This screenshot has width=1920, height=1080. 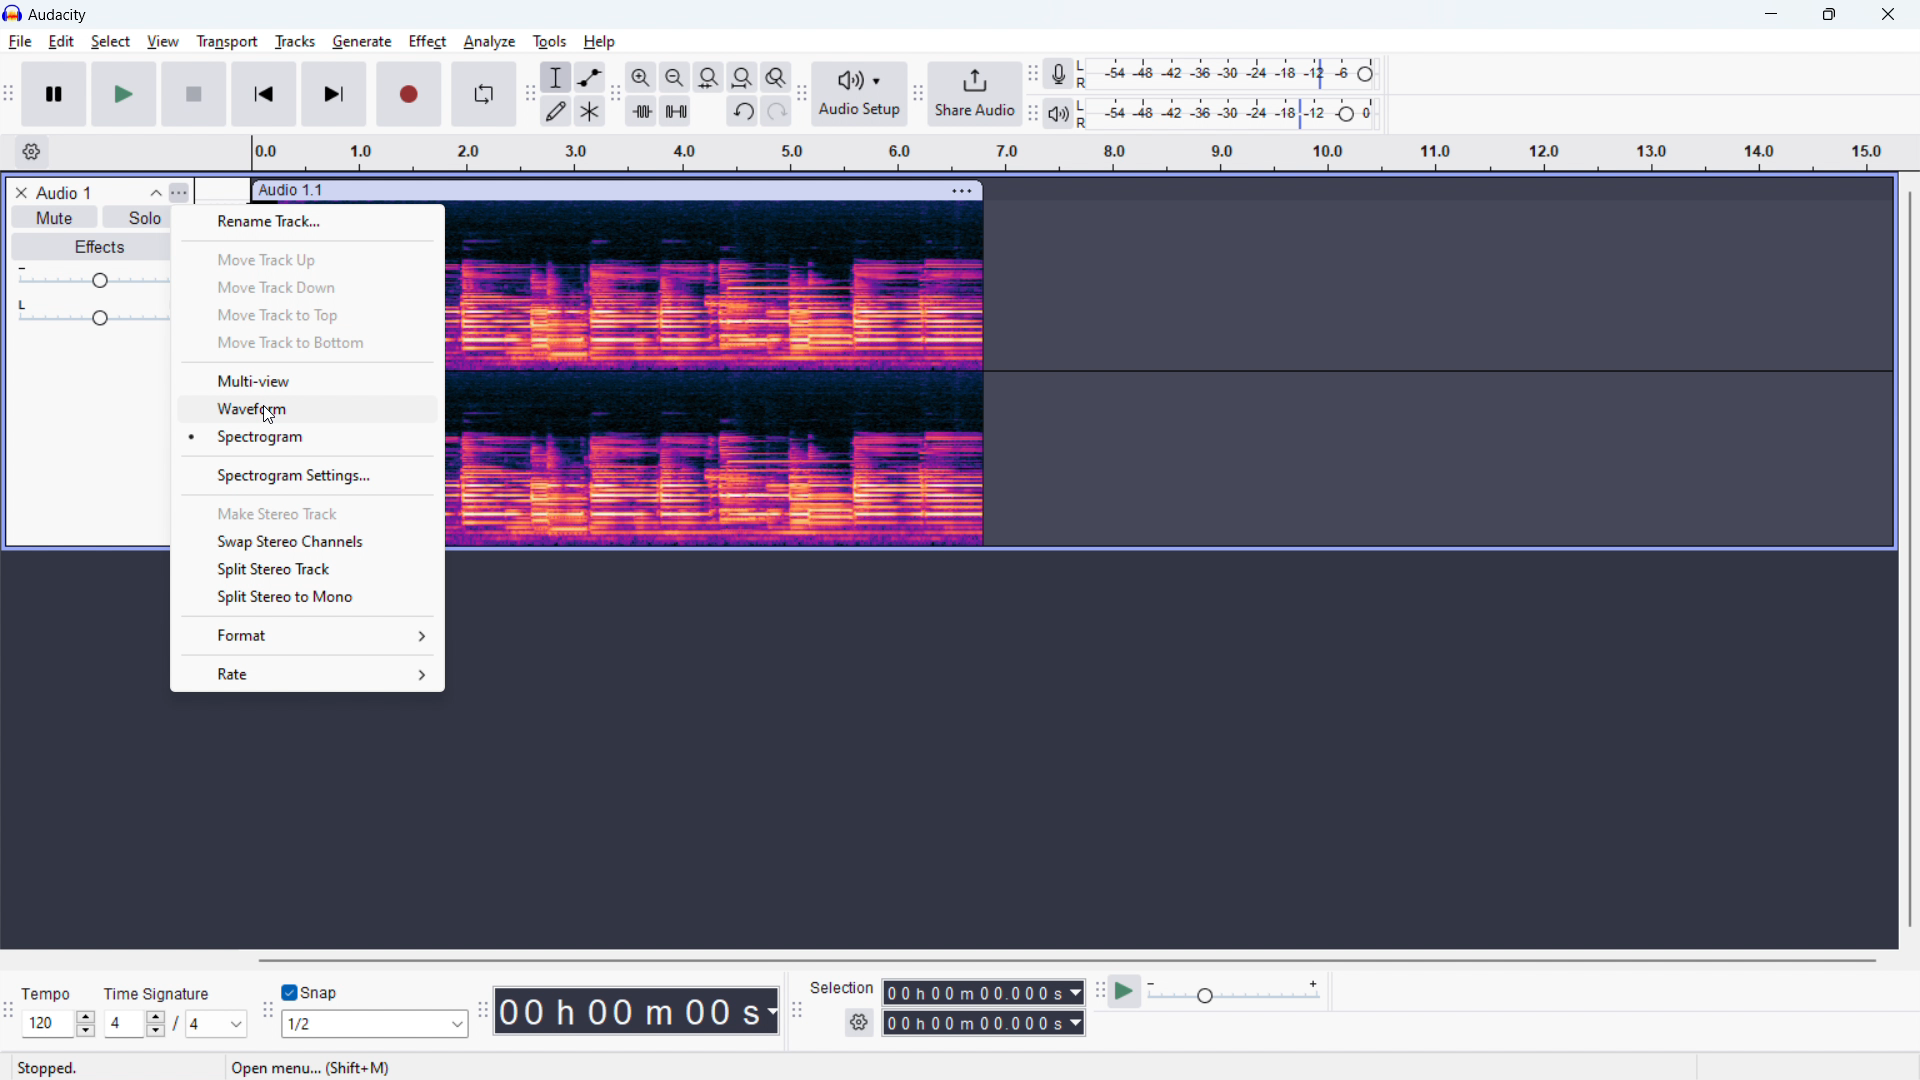 I want to click on move track to bottom, so click(x=309, y=344).